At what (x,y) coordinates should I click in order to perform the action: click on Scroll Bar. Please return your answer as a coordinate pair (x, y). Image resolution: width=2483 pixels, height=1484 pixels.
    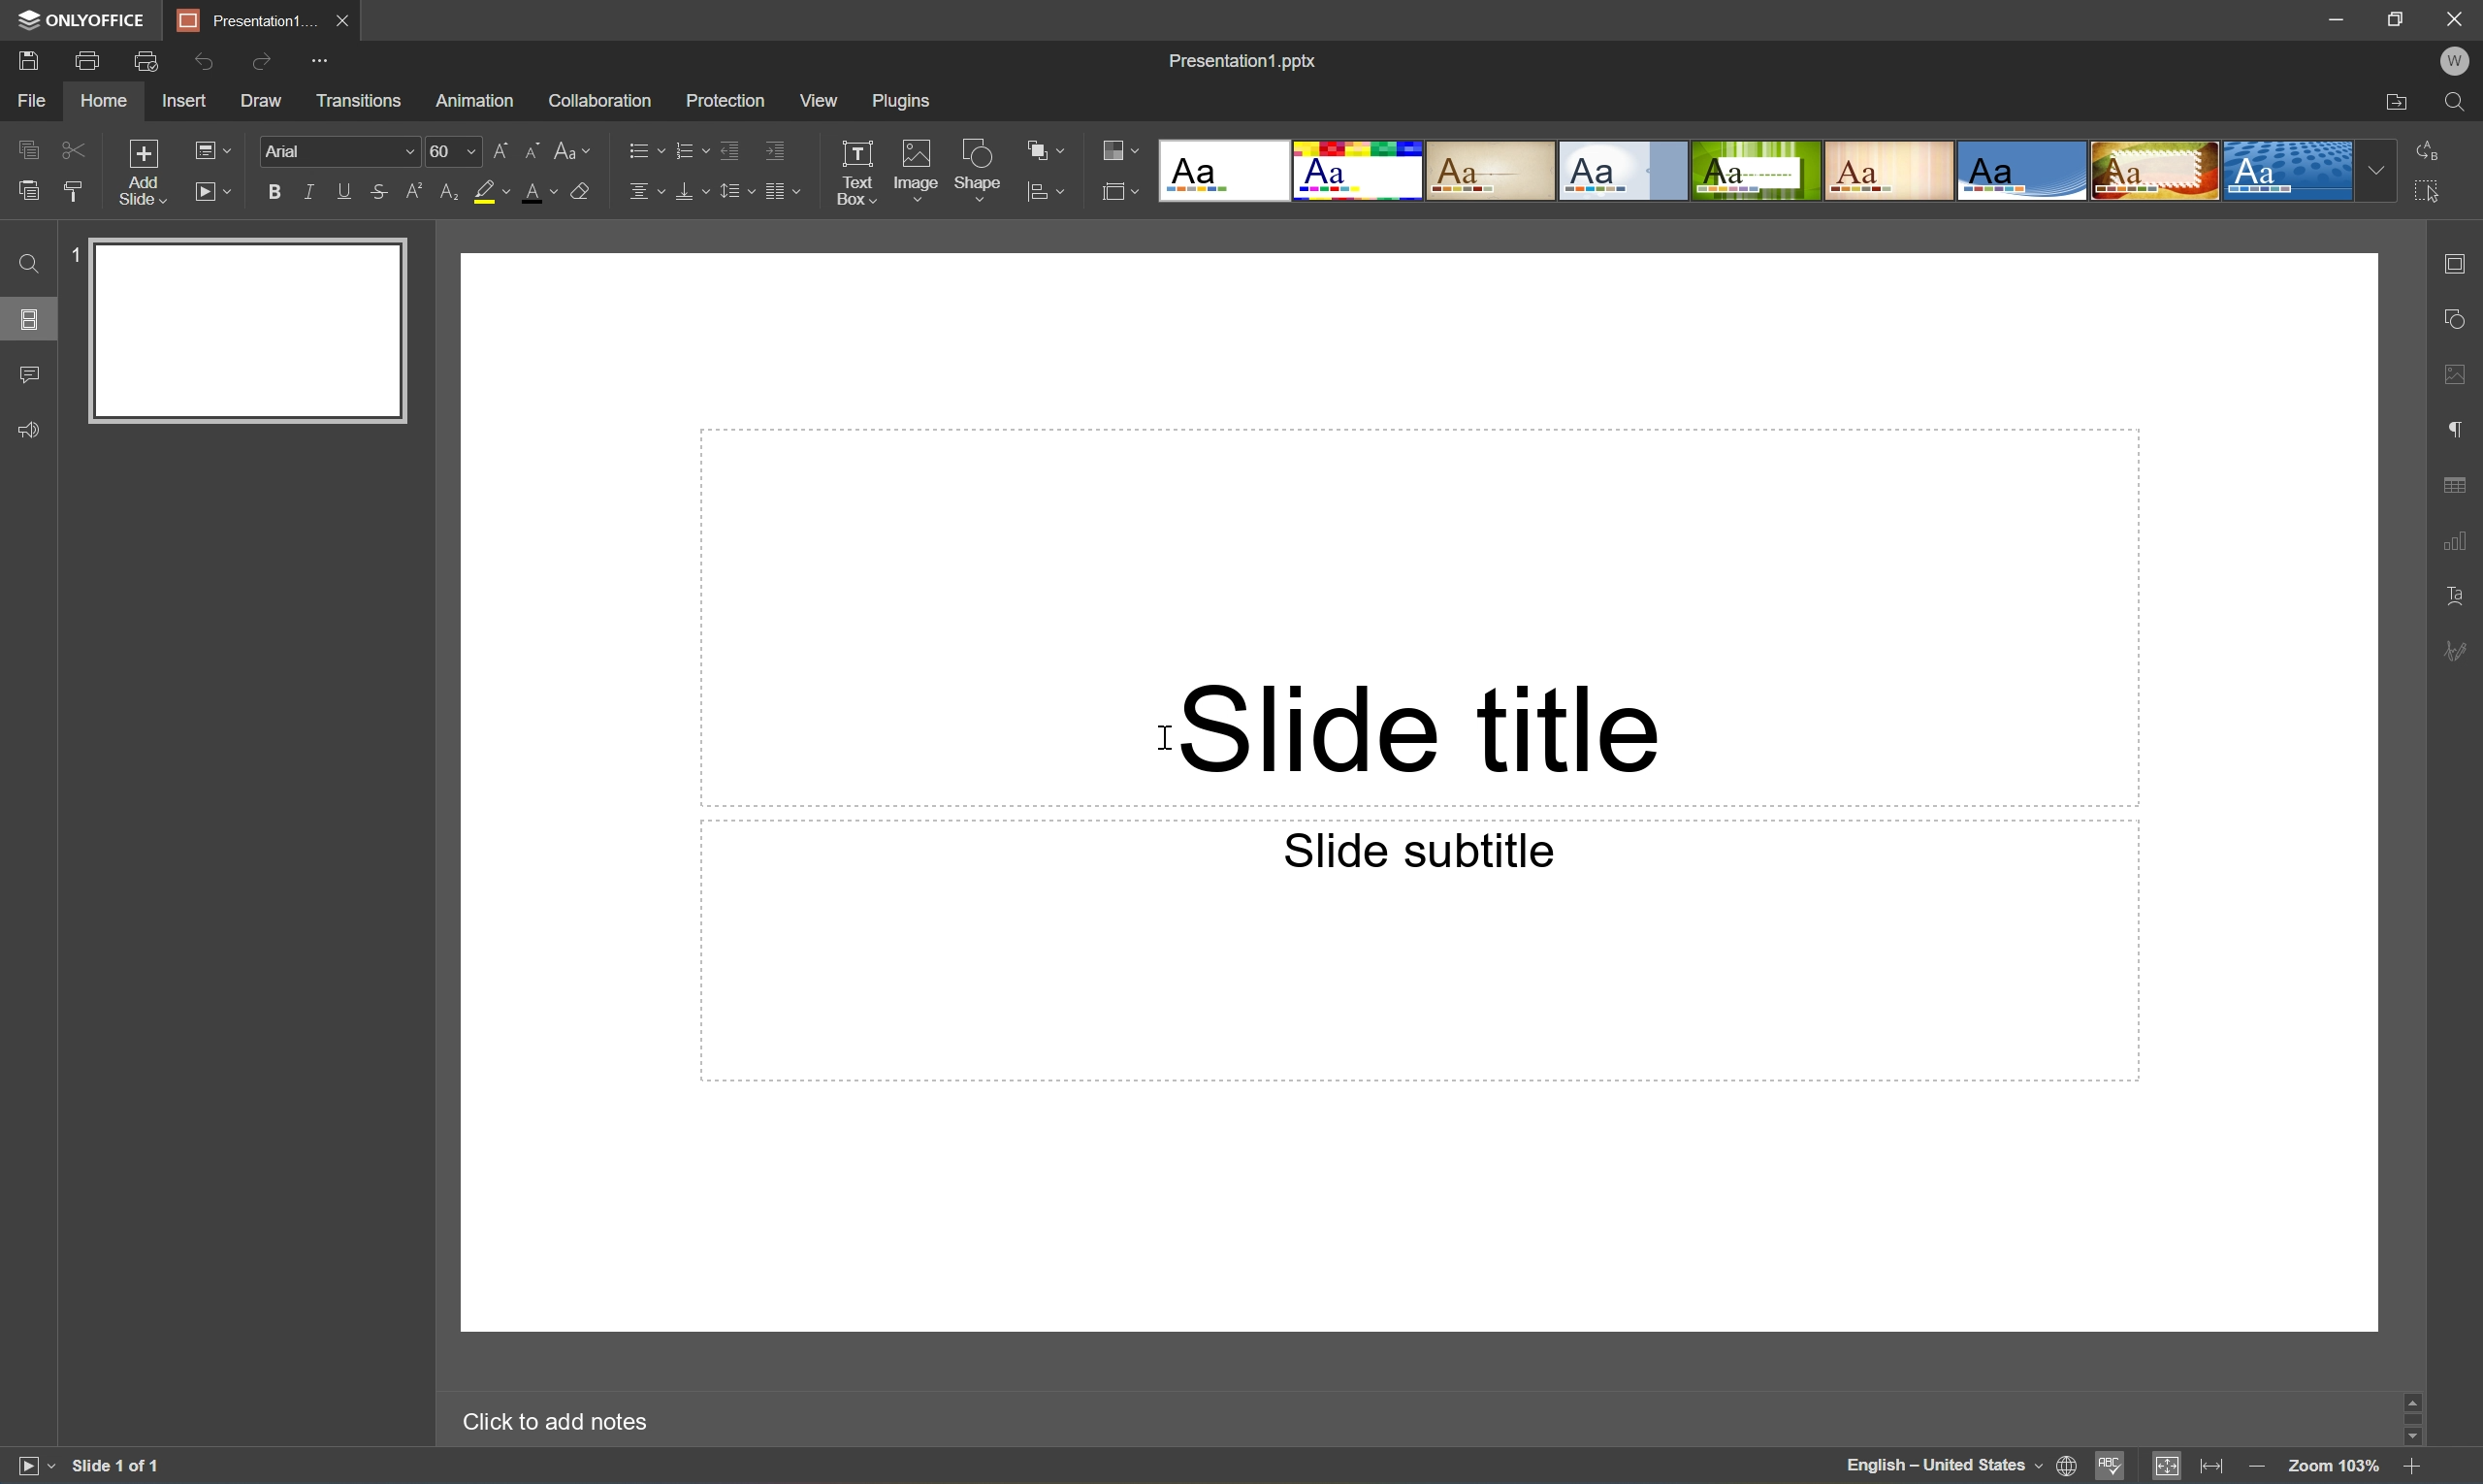
    Looking at the image, I should click on (2410, 1418).